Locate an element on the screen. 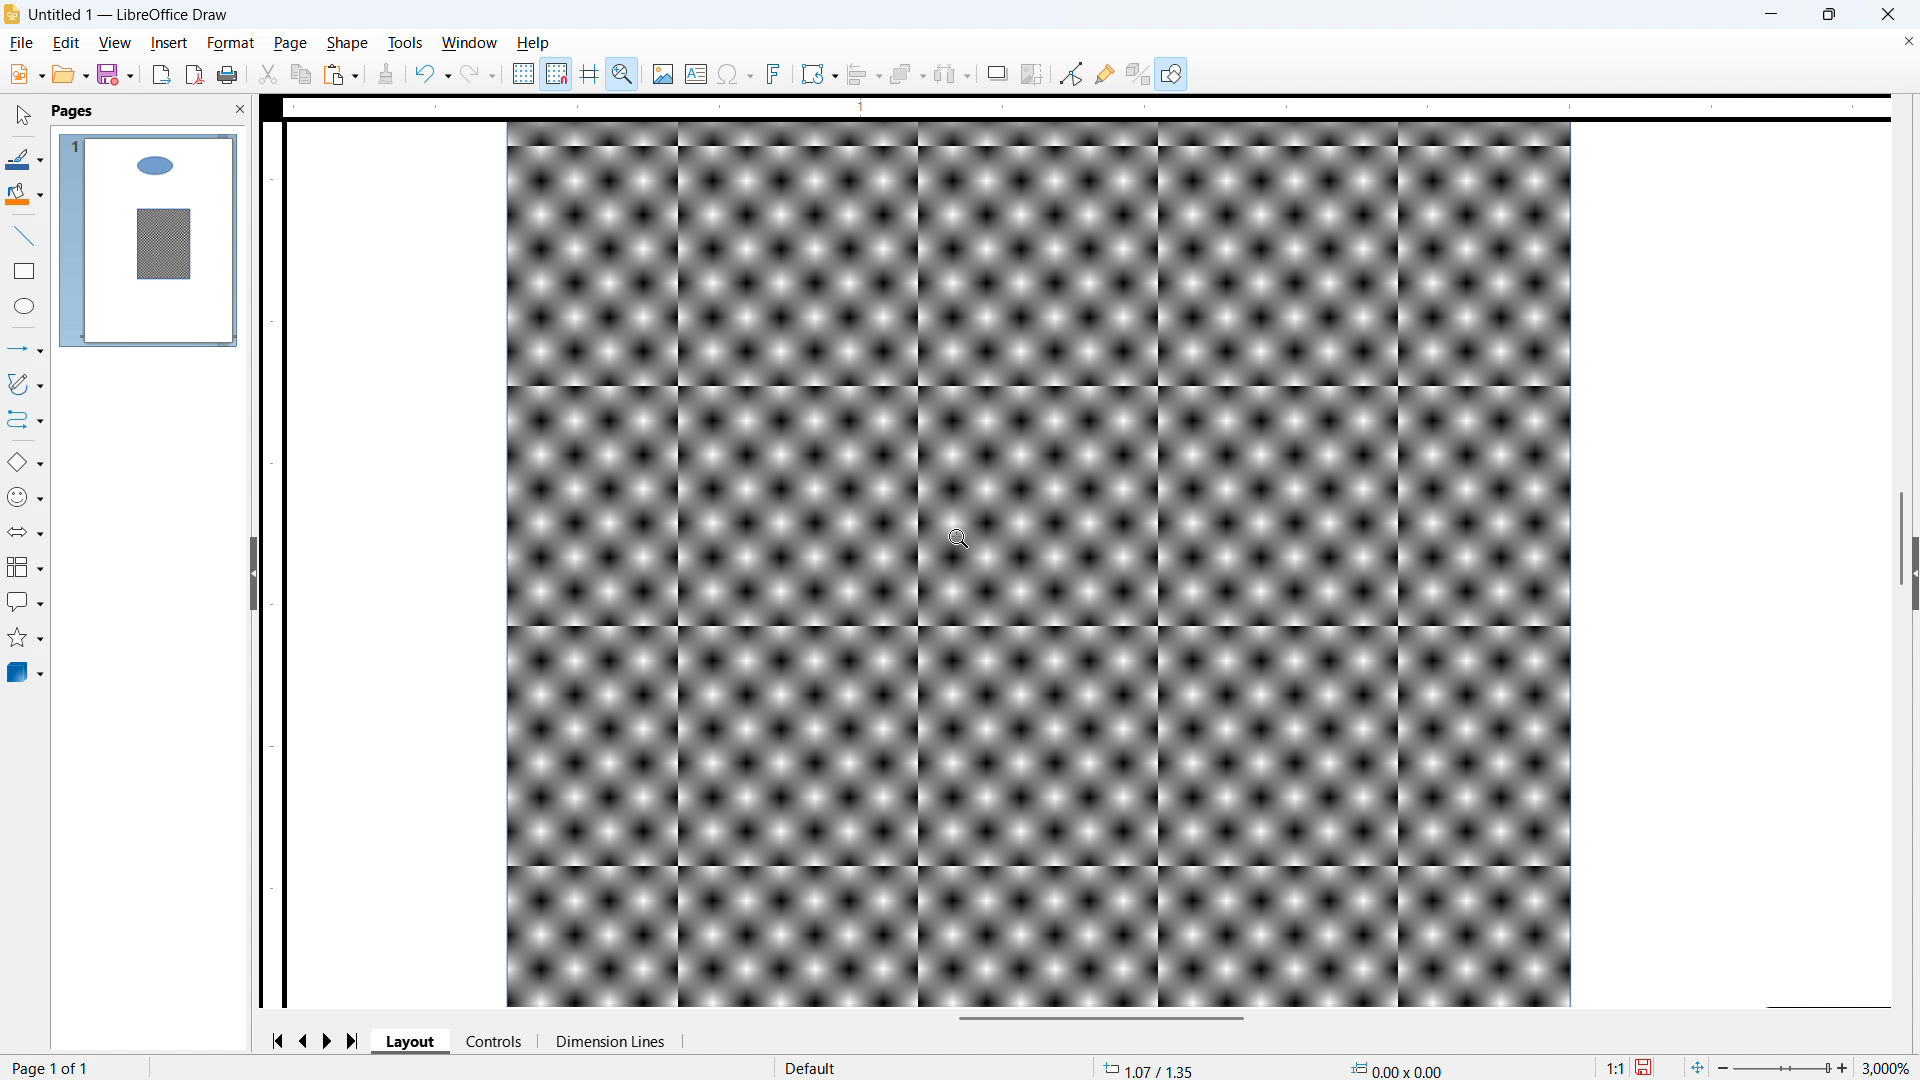  Export as PDF  is located at coordinates (194, 75).